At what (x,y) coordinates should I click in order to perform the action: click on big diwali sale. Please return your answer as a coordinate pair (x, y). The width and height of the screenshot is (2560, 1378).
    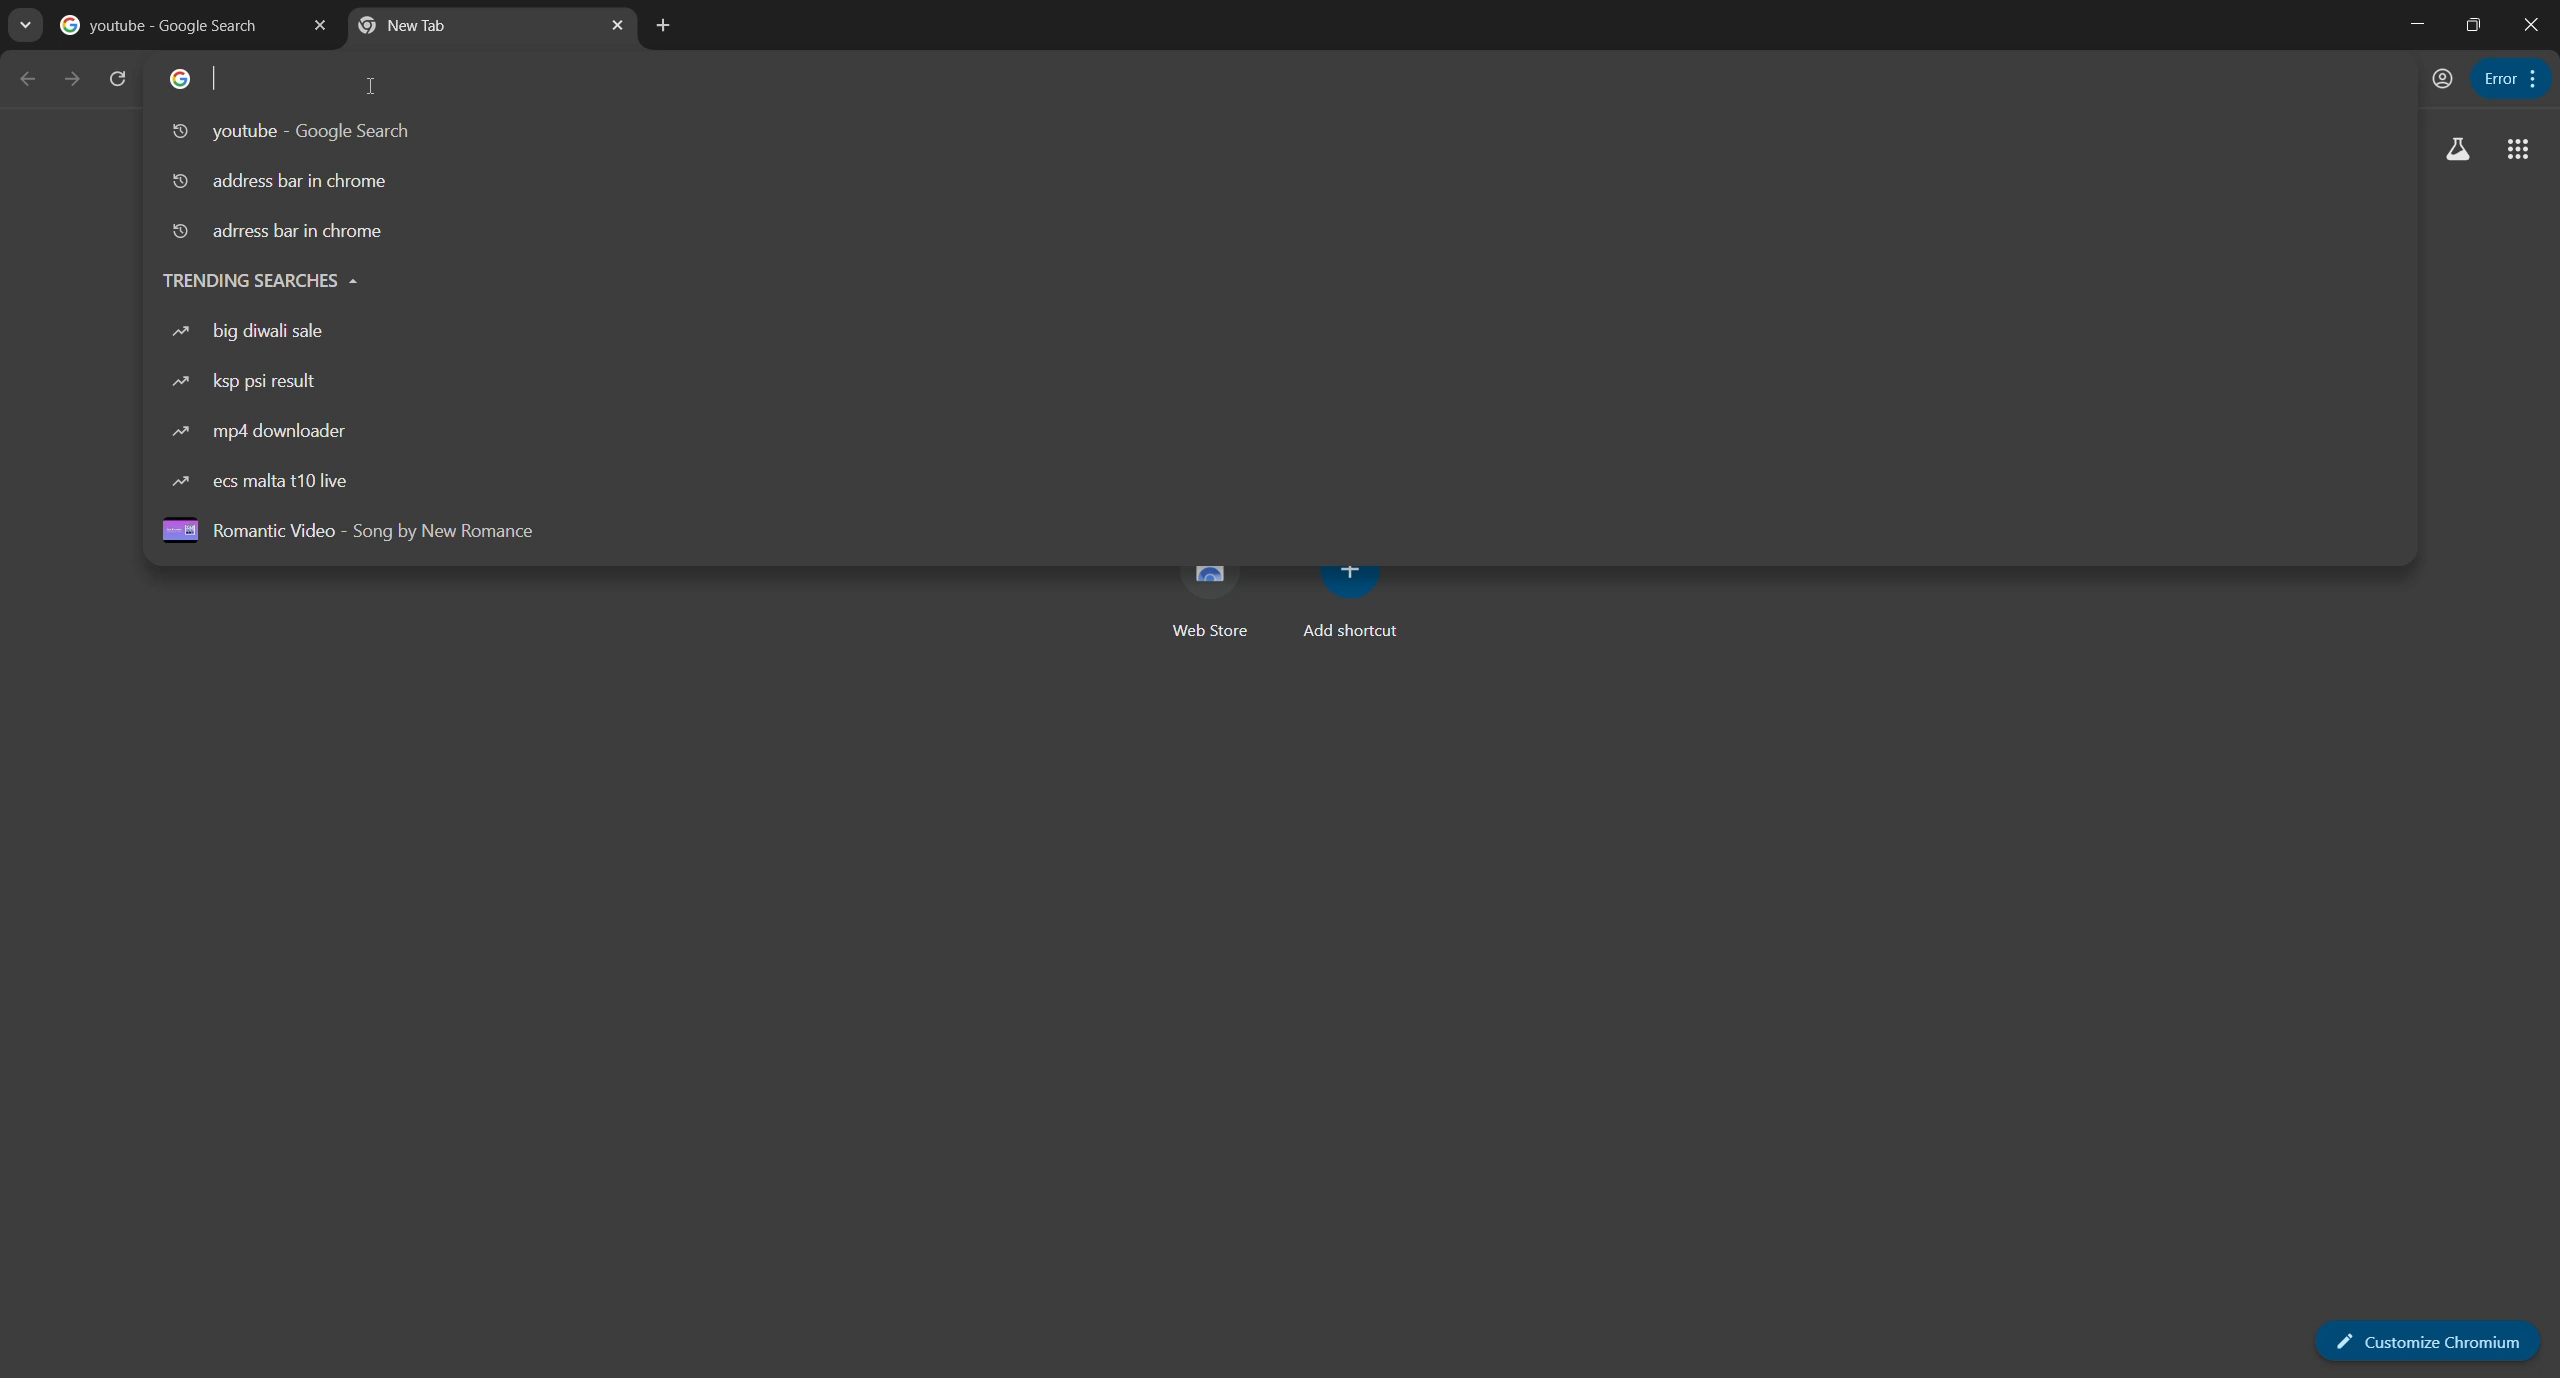
    Looking at the image, I should click on (248, 332).